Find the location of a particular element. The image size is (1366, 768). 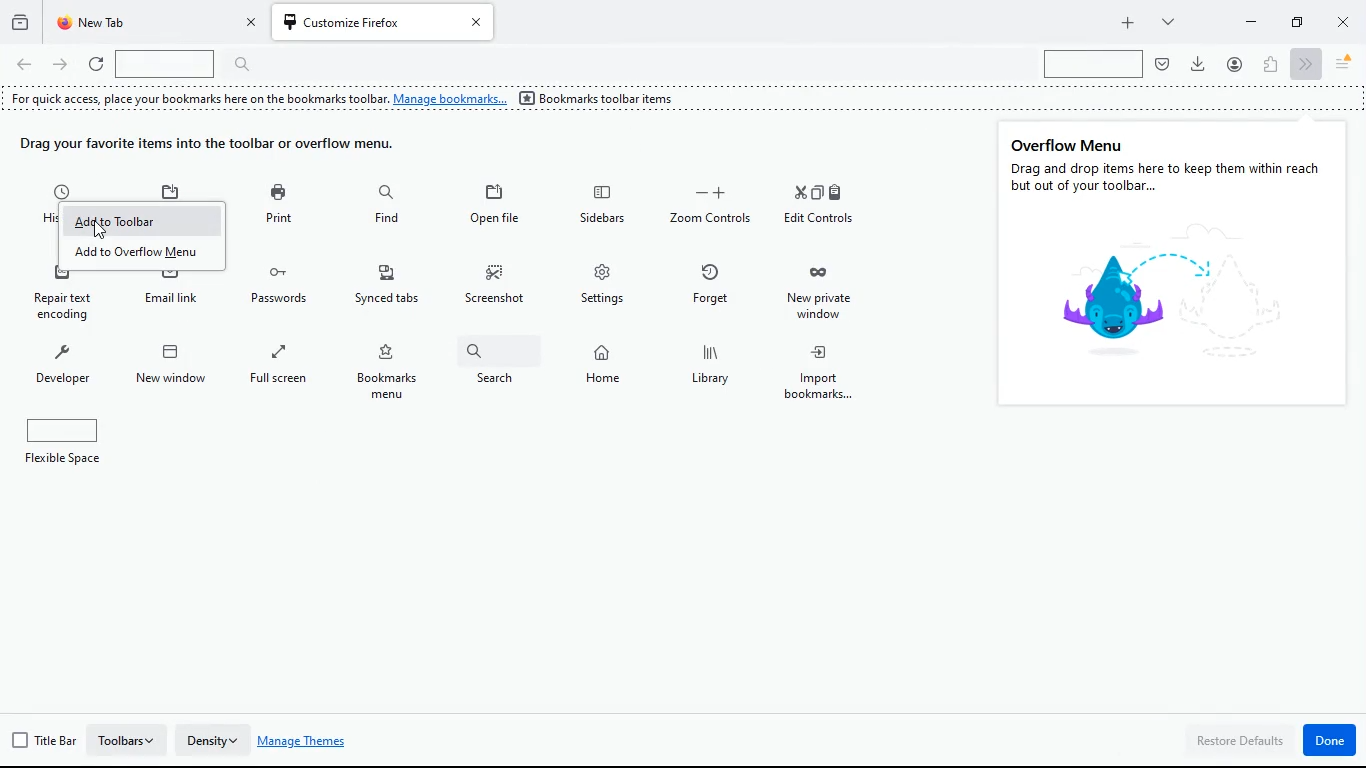

flexible space is located at coordinates (73, 443).